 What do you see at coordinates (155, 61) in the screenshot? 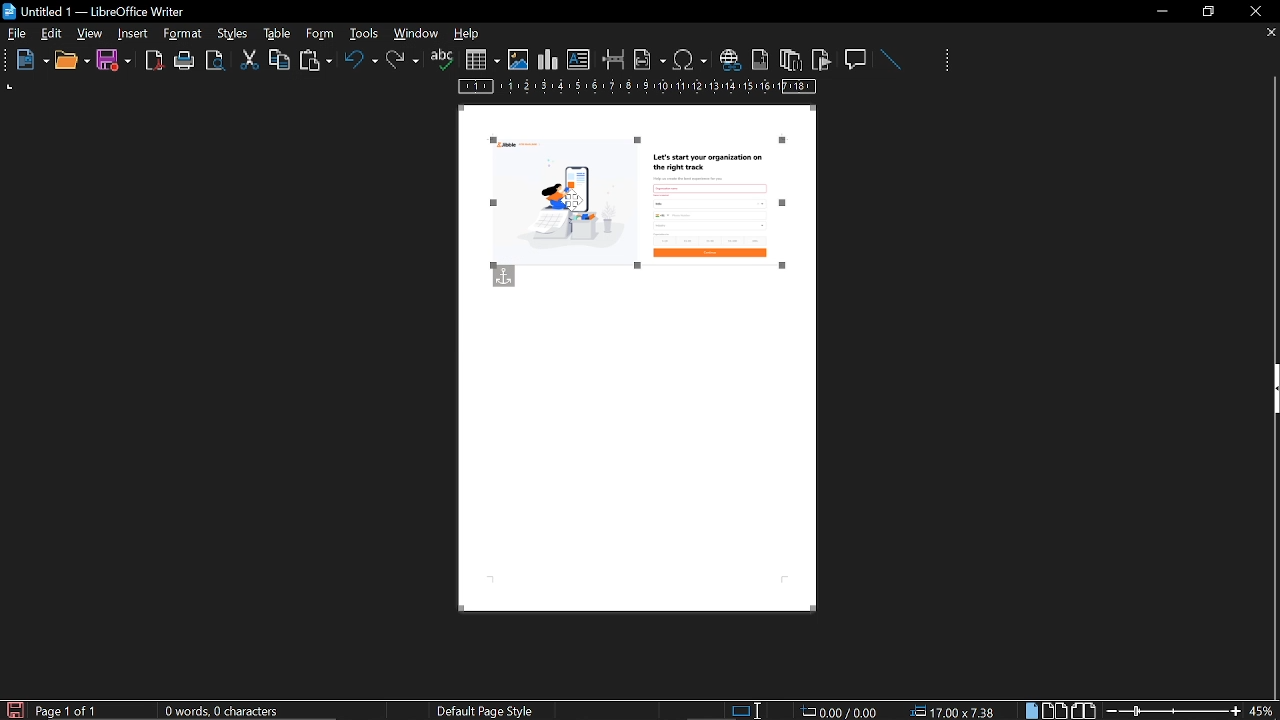
I see `export as pdf` at bounding box center [155, 61].